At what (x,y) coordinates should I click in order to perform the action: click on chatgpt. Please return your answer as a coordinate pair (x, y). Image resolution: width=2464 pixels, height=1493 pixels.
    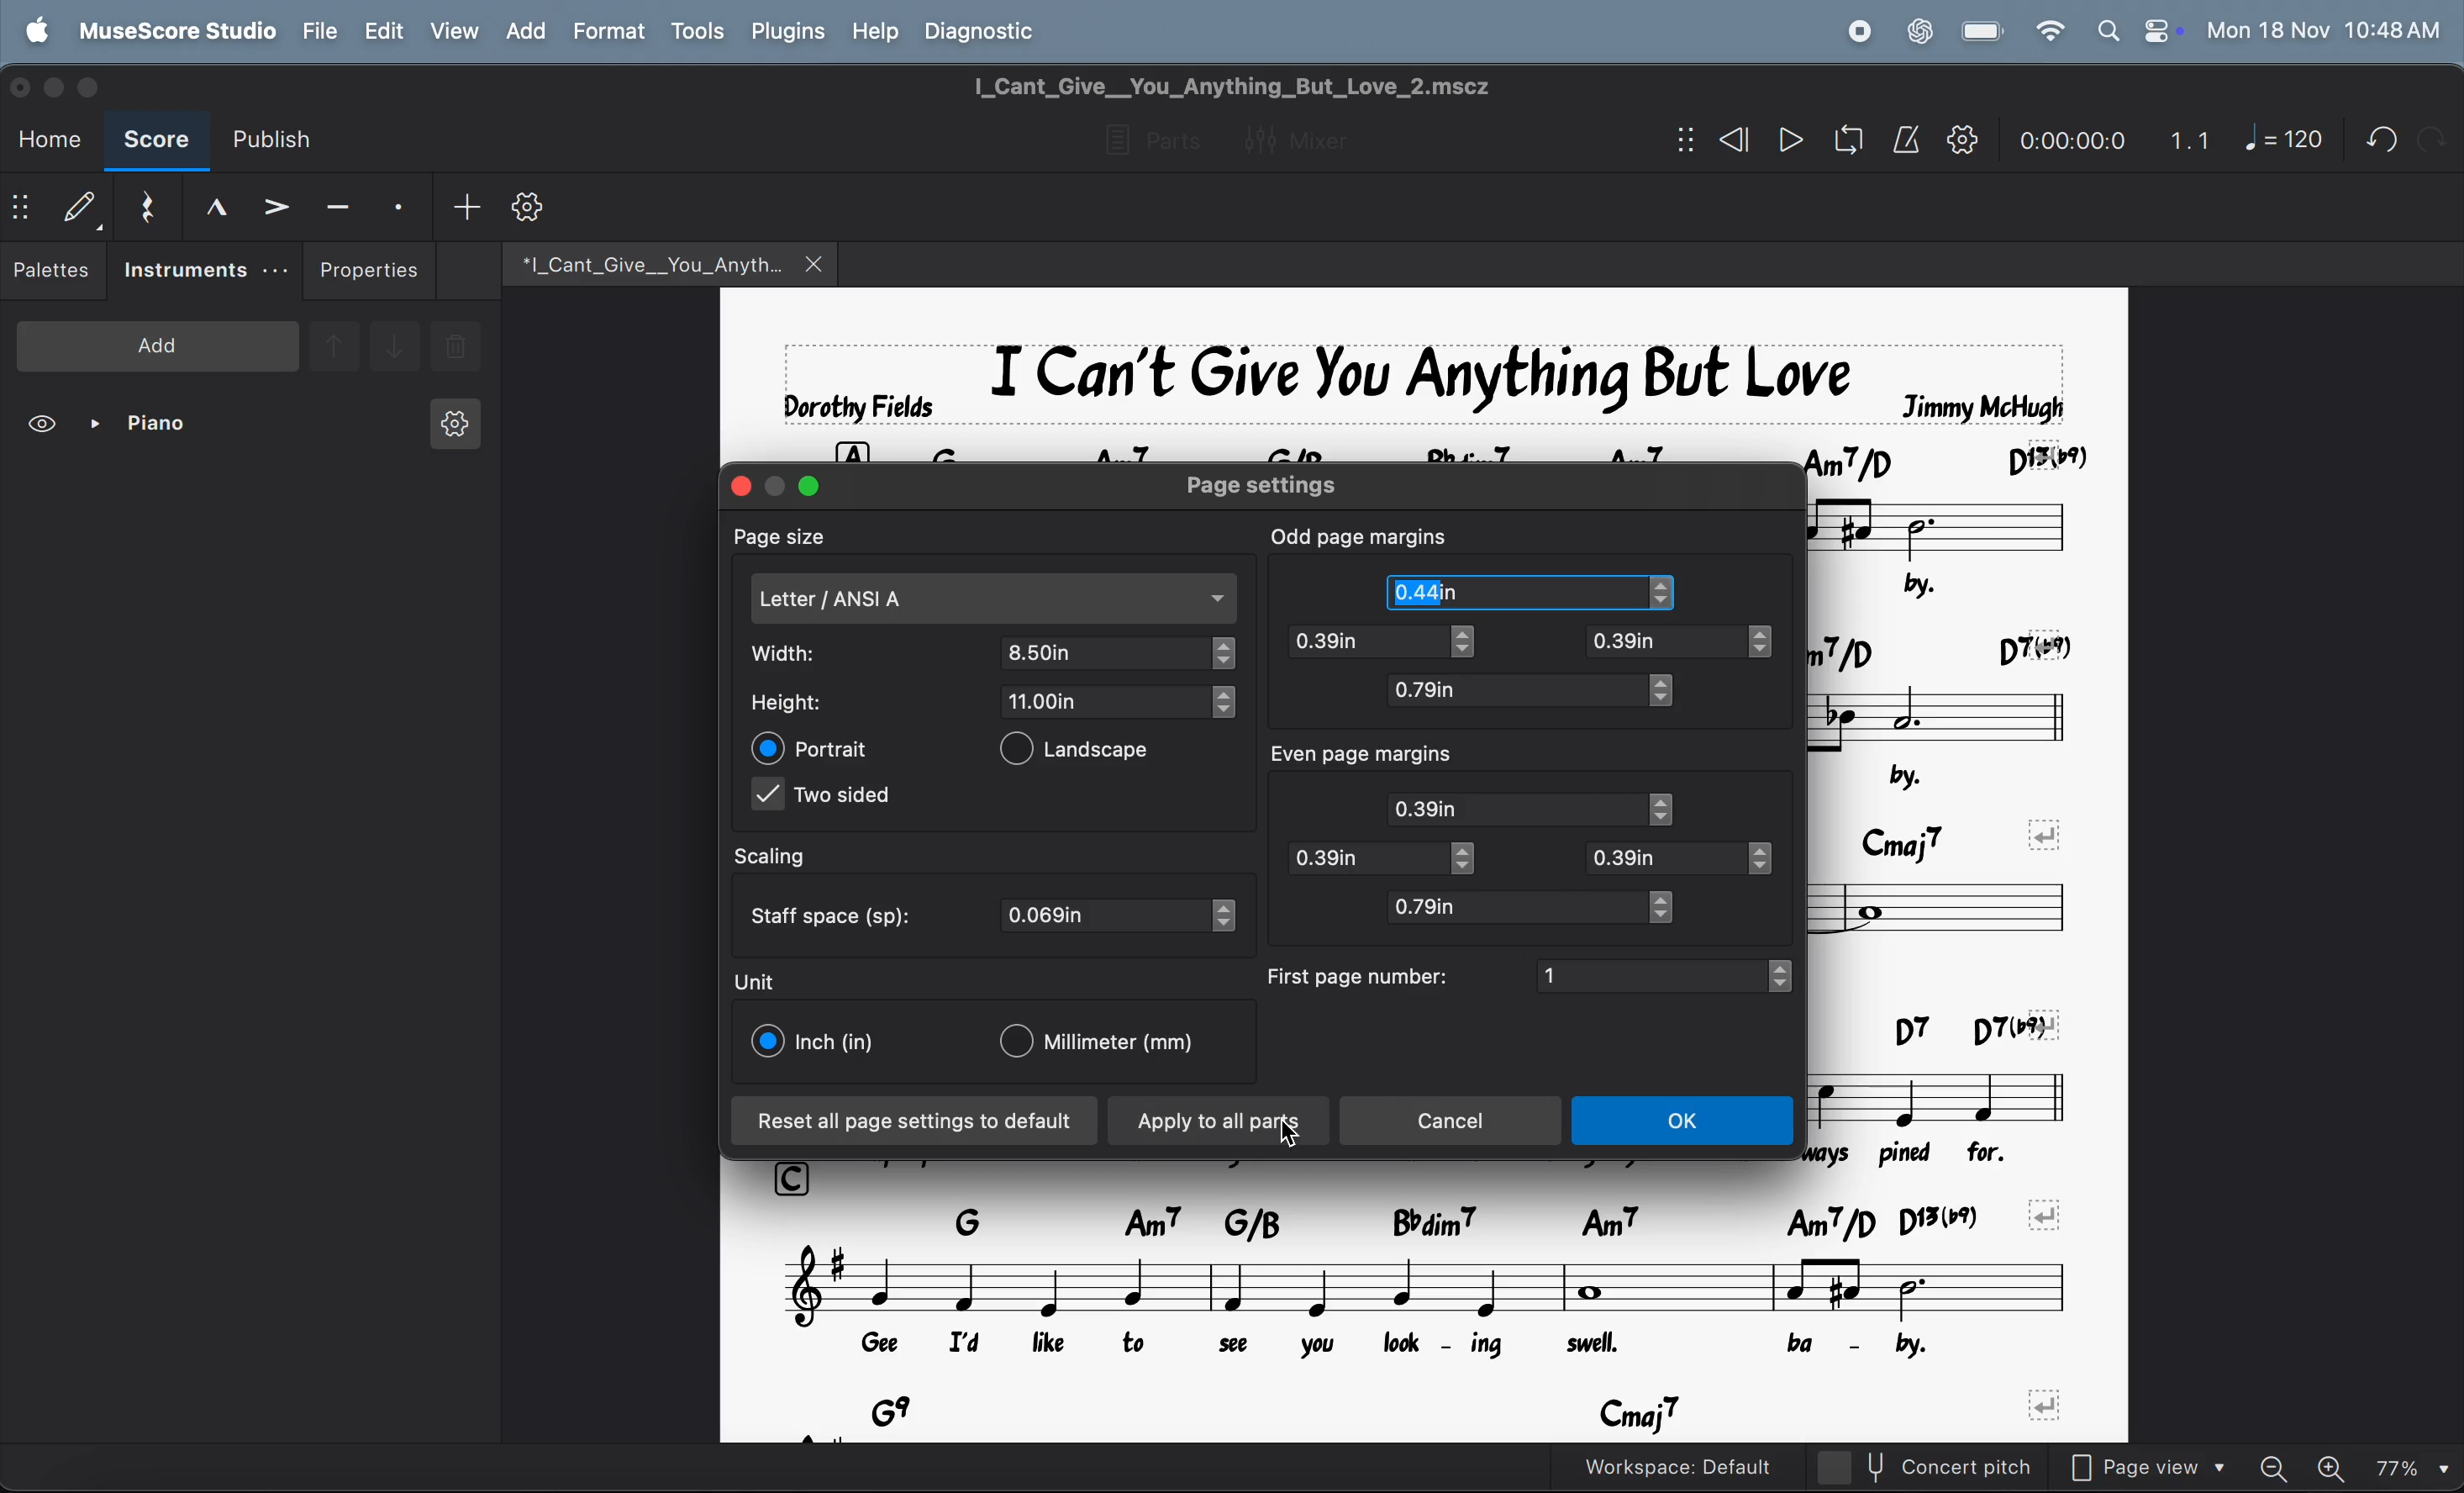
    Looking at the image, I should click on (1919, 29).